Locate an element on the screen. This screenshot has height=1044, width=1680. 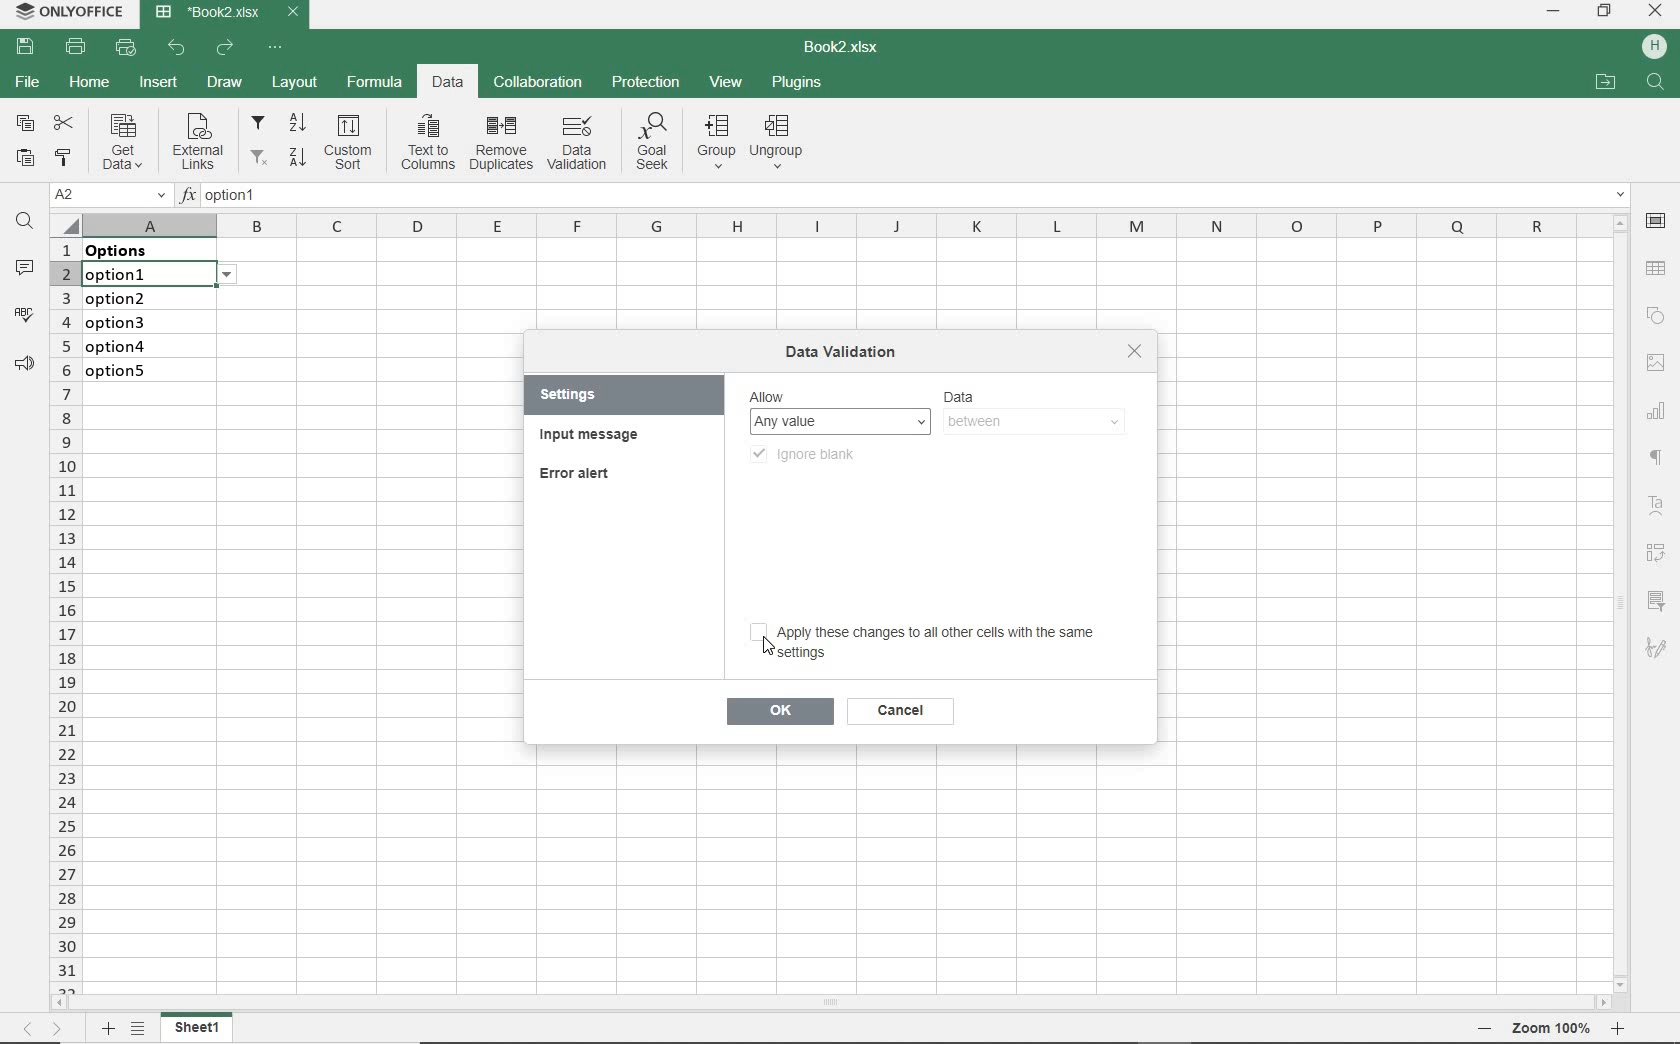
Text to columns is located at coordinates (428, 140).